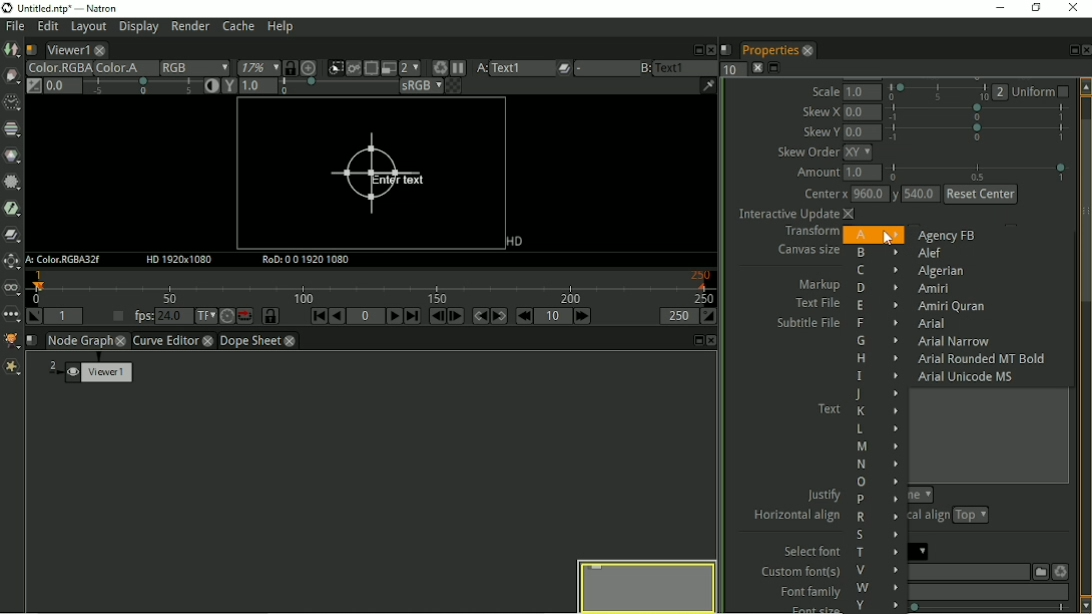 This screenshot has height=614, width=1092. I want to click on Playback in point, so click(63, 316).